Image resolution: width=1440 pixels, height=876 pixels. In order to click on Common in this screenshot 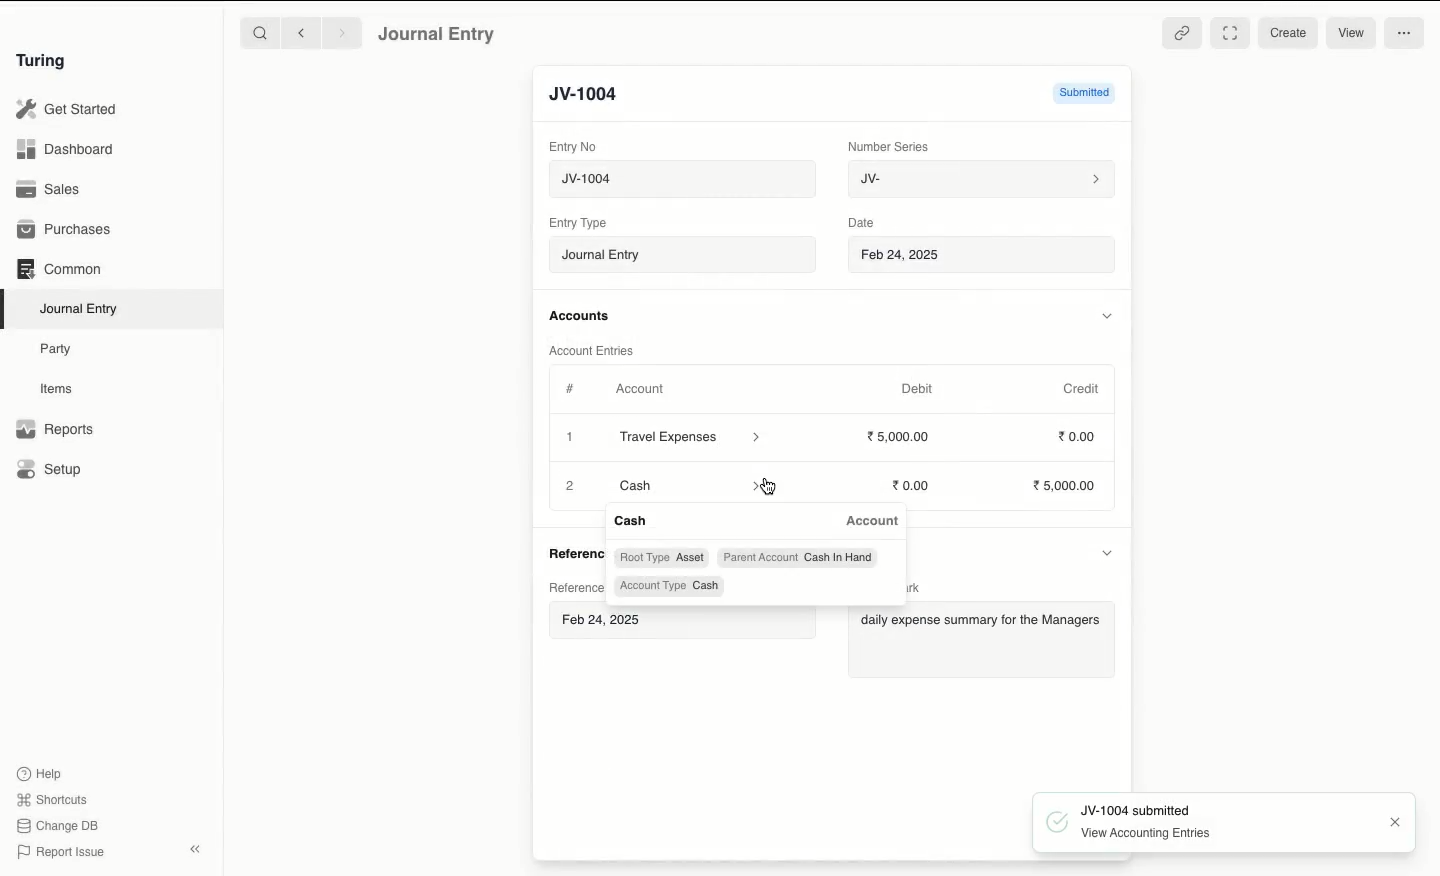, I will do `click(61, 269)`.